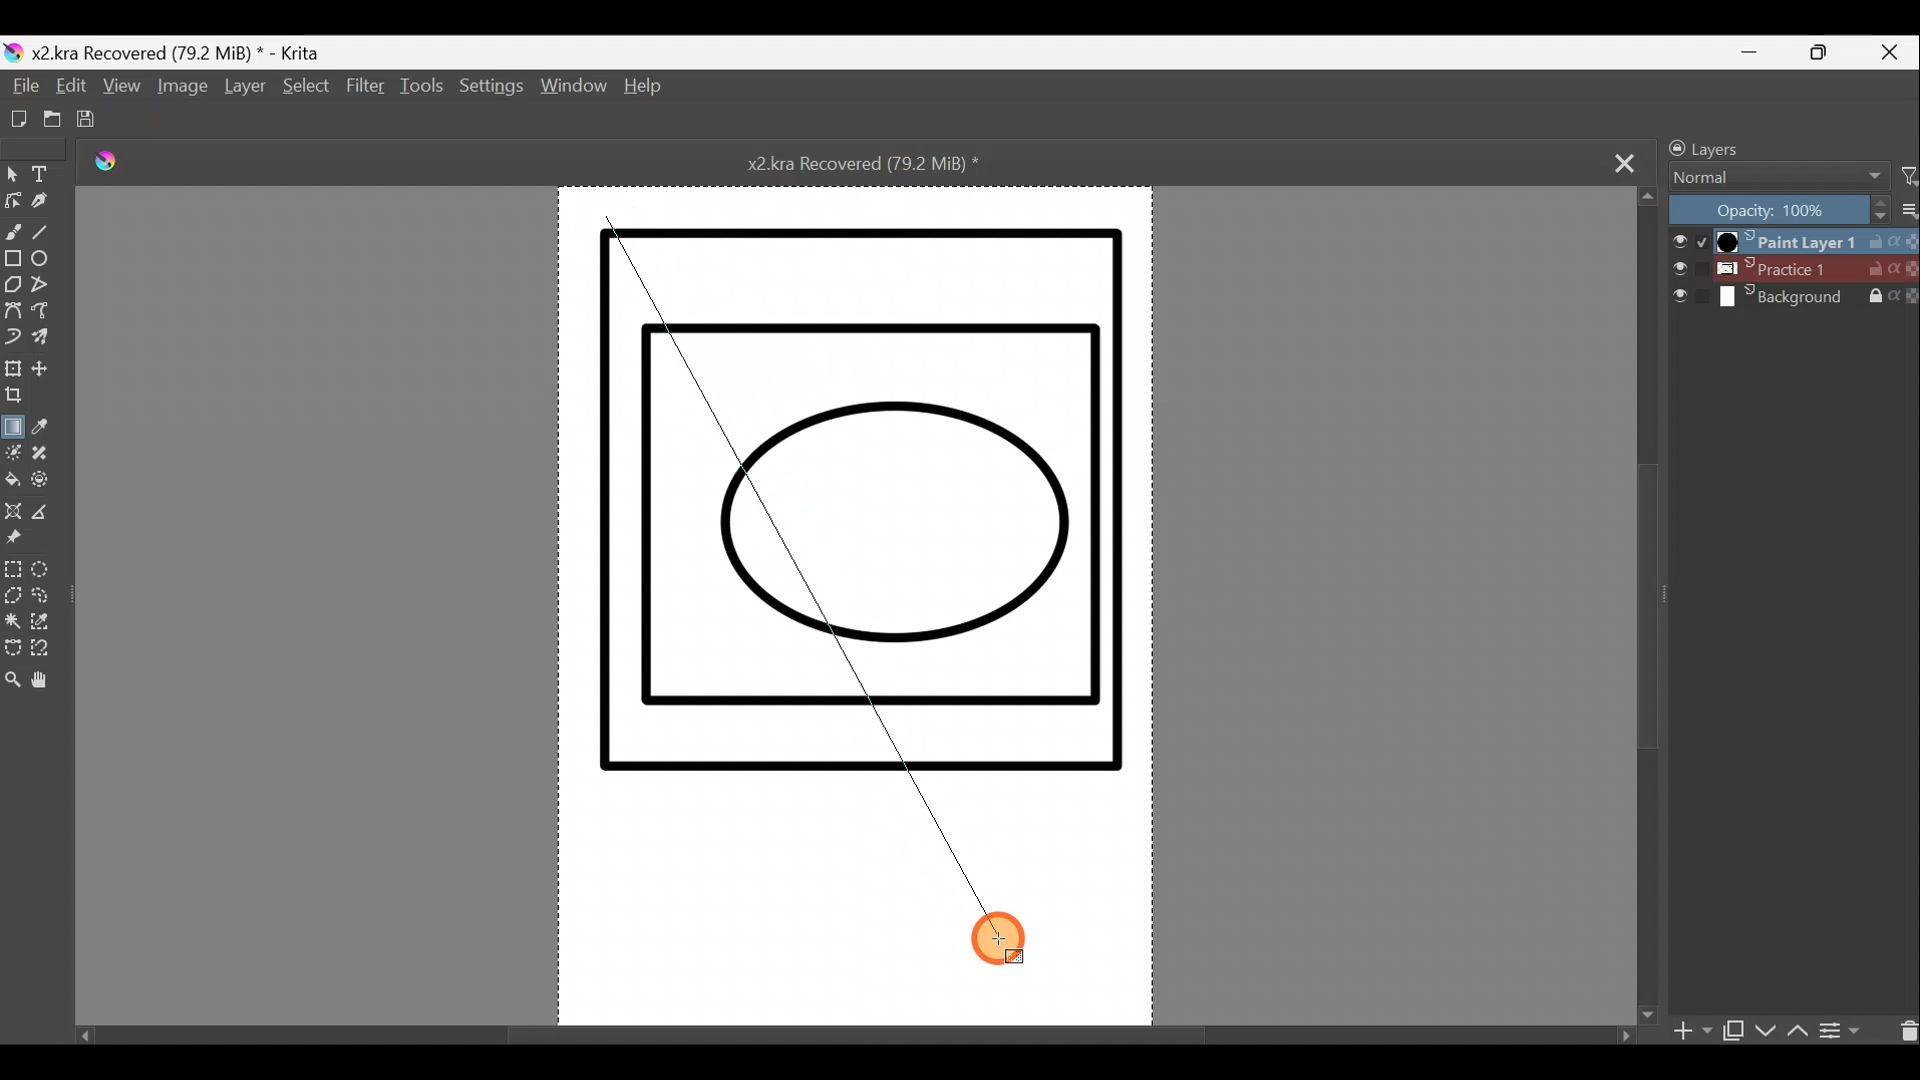 This screenshot has width=1920, height=1080. Describe the element at coordinates (45, 235) in the screenshot. I see `Line tool` at that location.